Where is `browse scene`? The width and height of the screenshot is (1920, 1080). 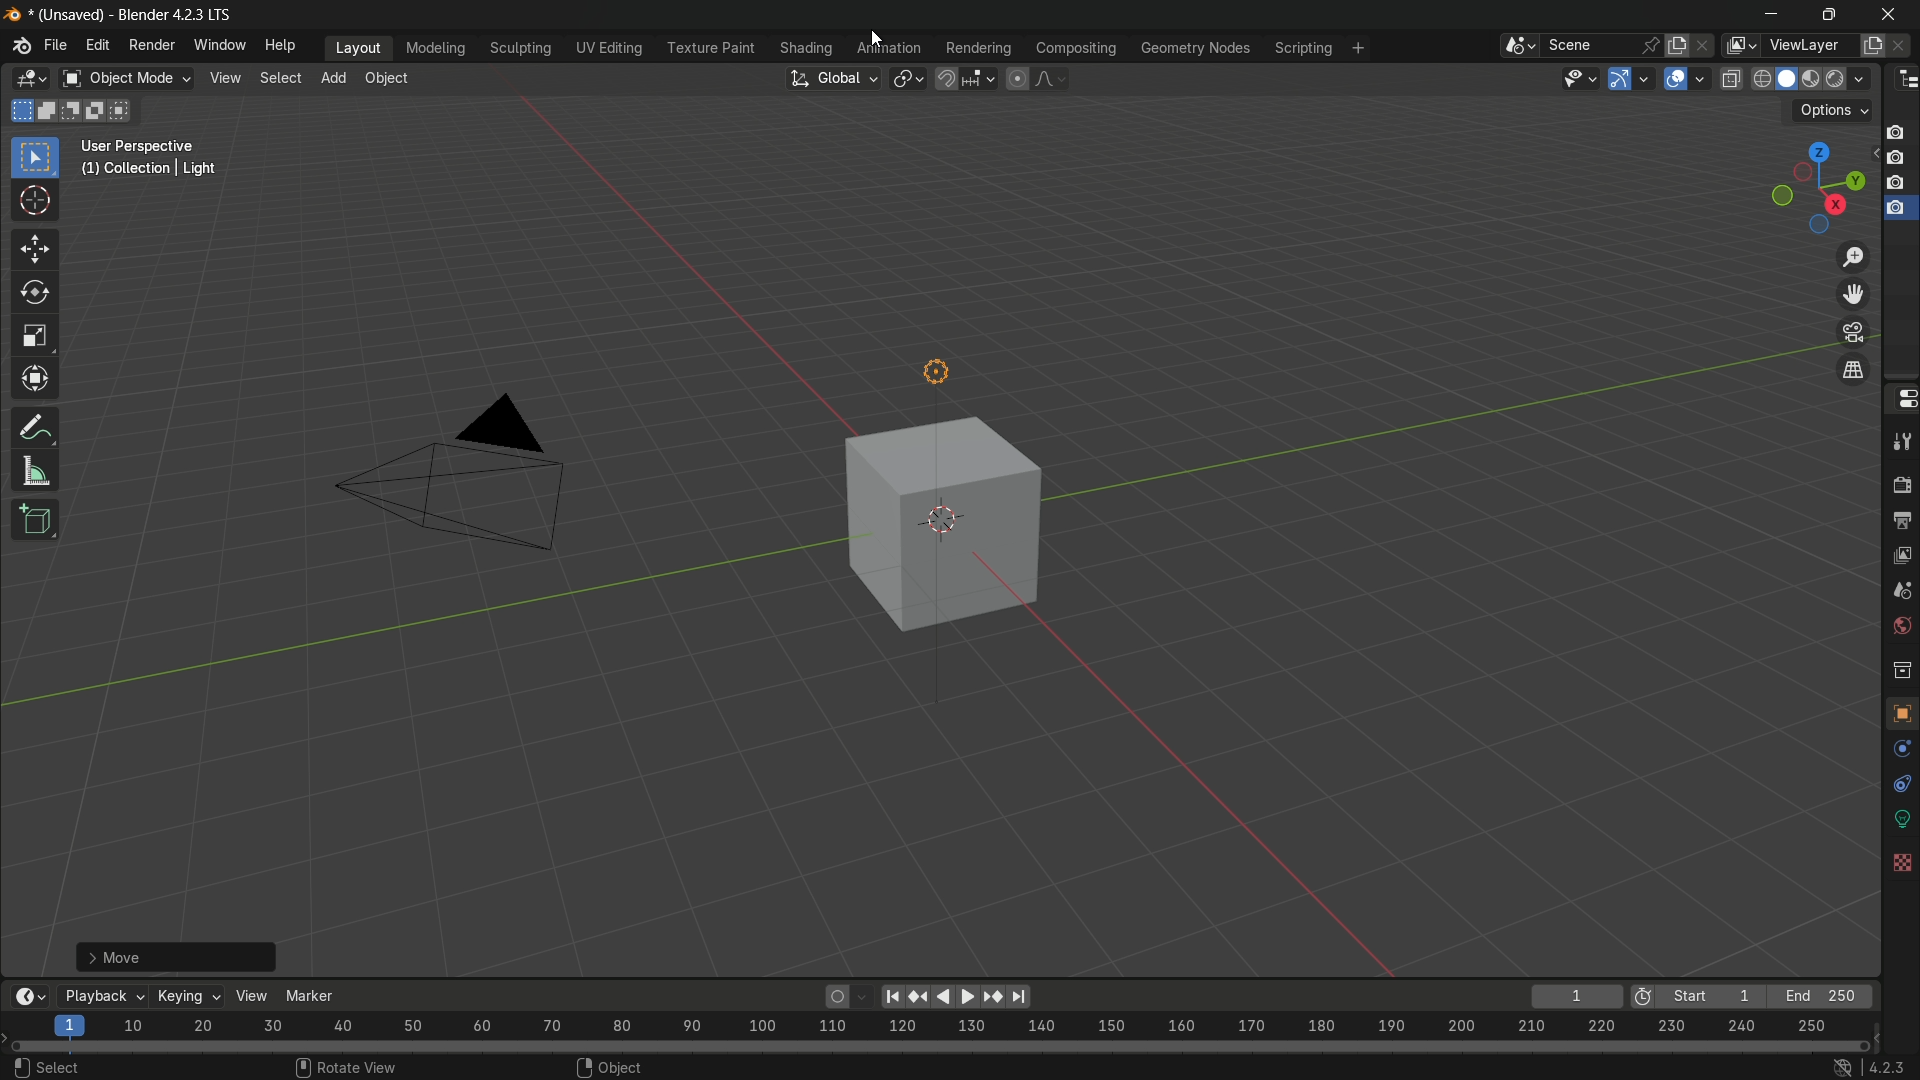
browse scene is located at coordinates (1521, 48).